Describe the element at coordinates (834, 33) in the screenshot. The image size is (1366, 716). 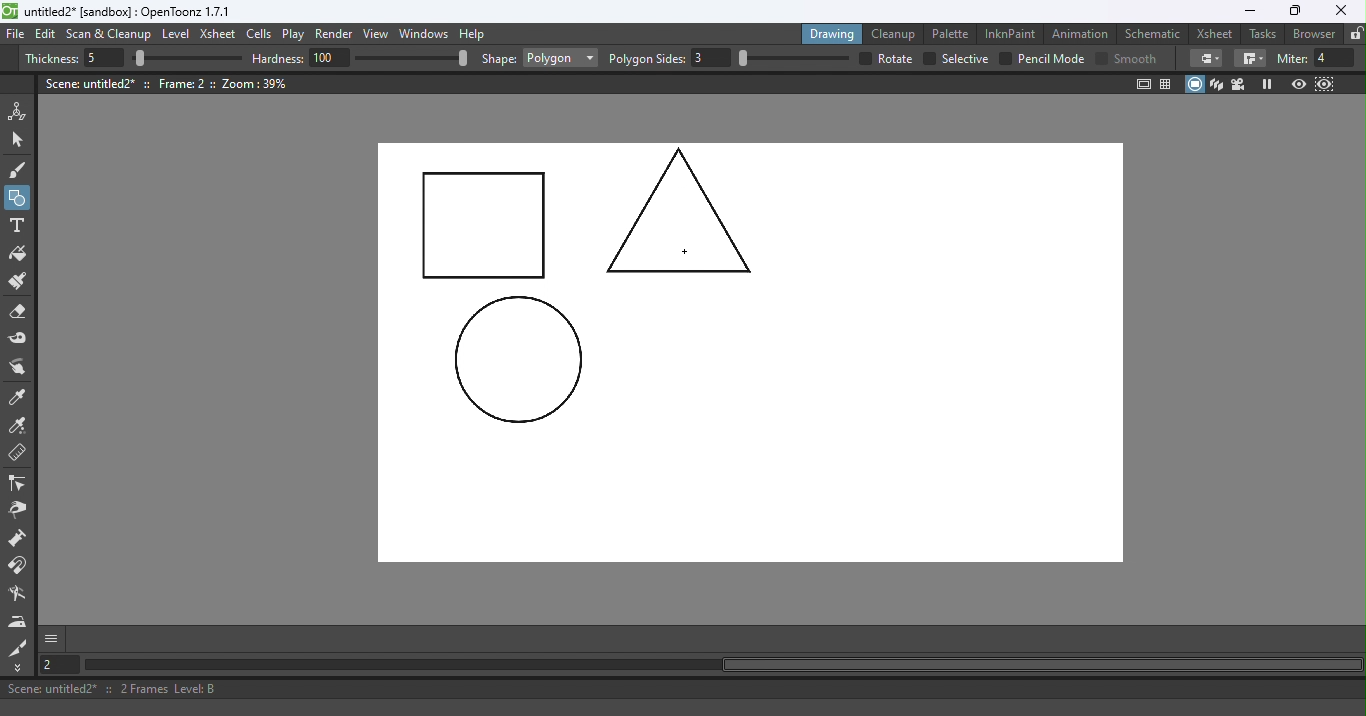
I see `Drawing` at that location.